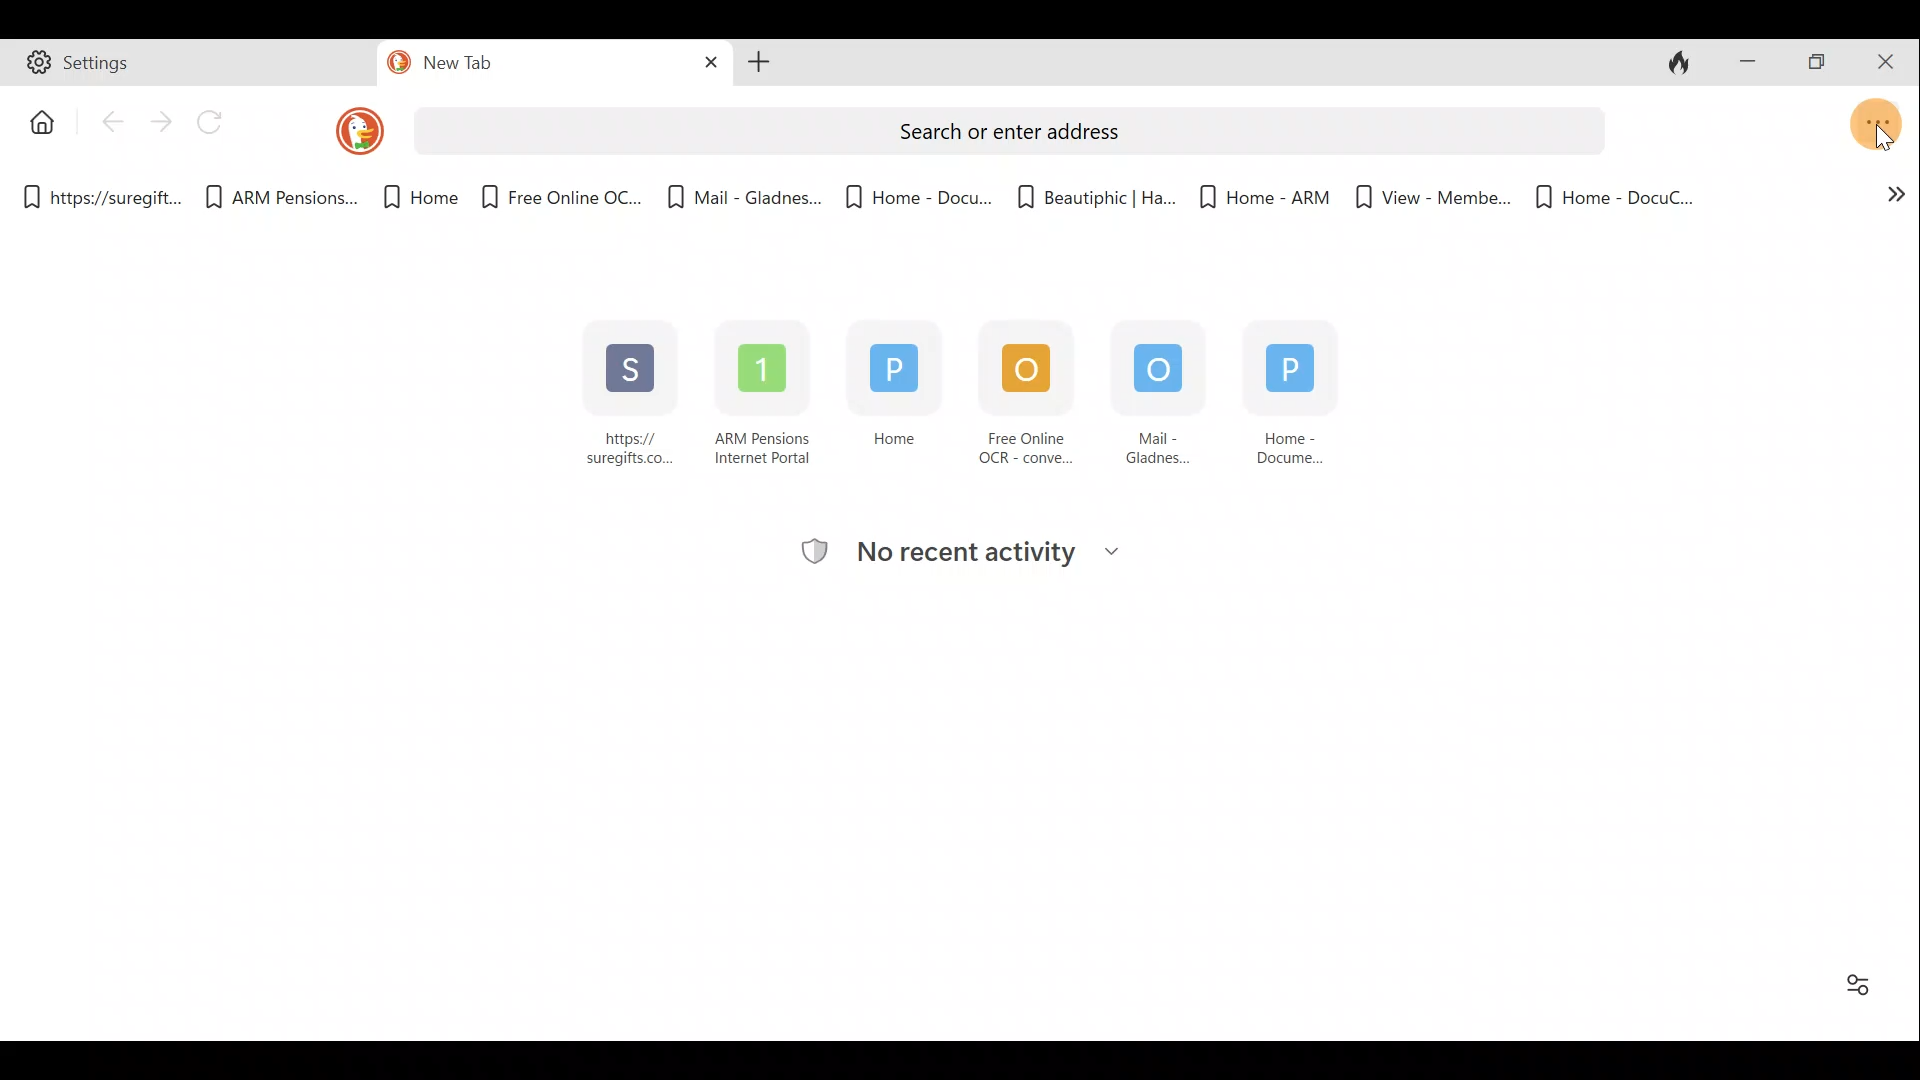 This screenshot has height=1080, width=1920. I want to click on Close tab, so click(707, 59).